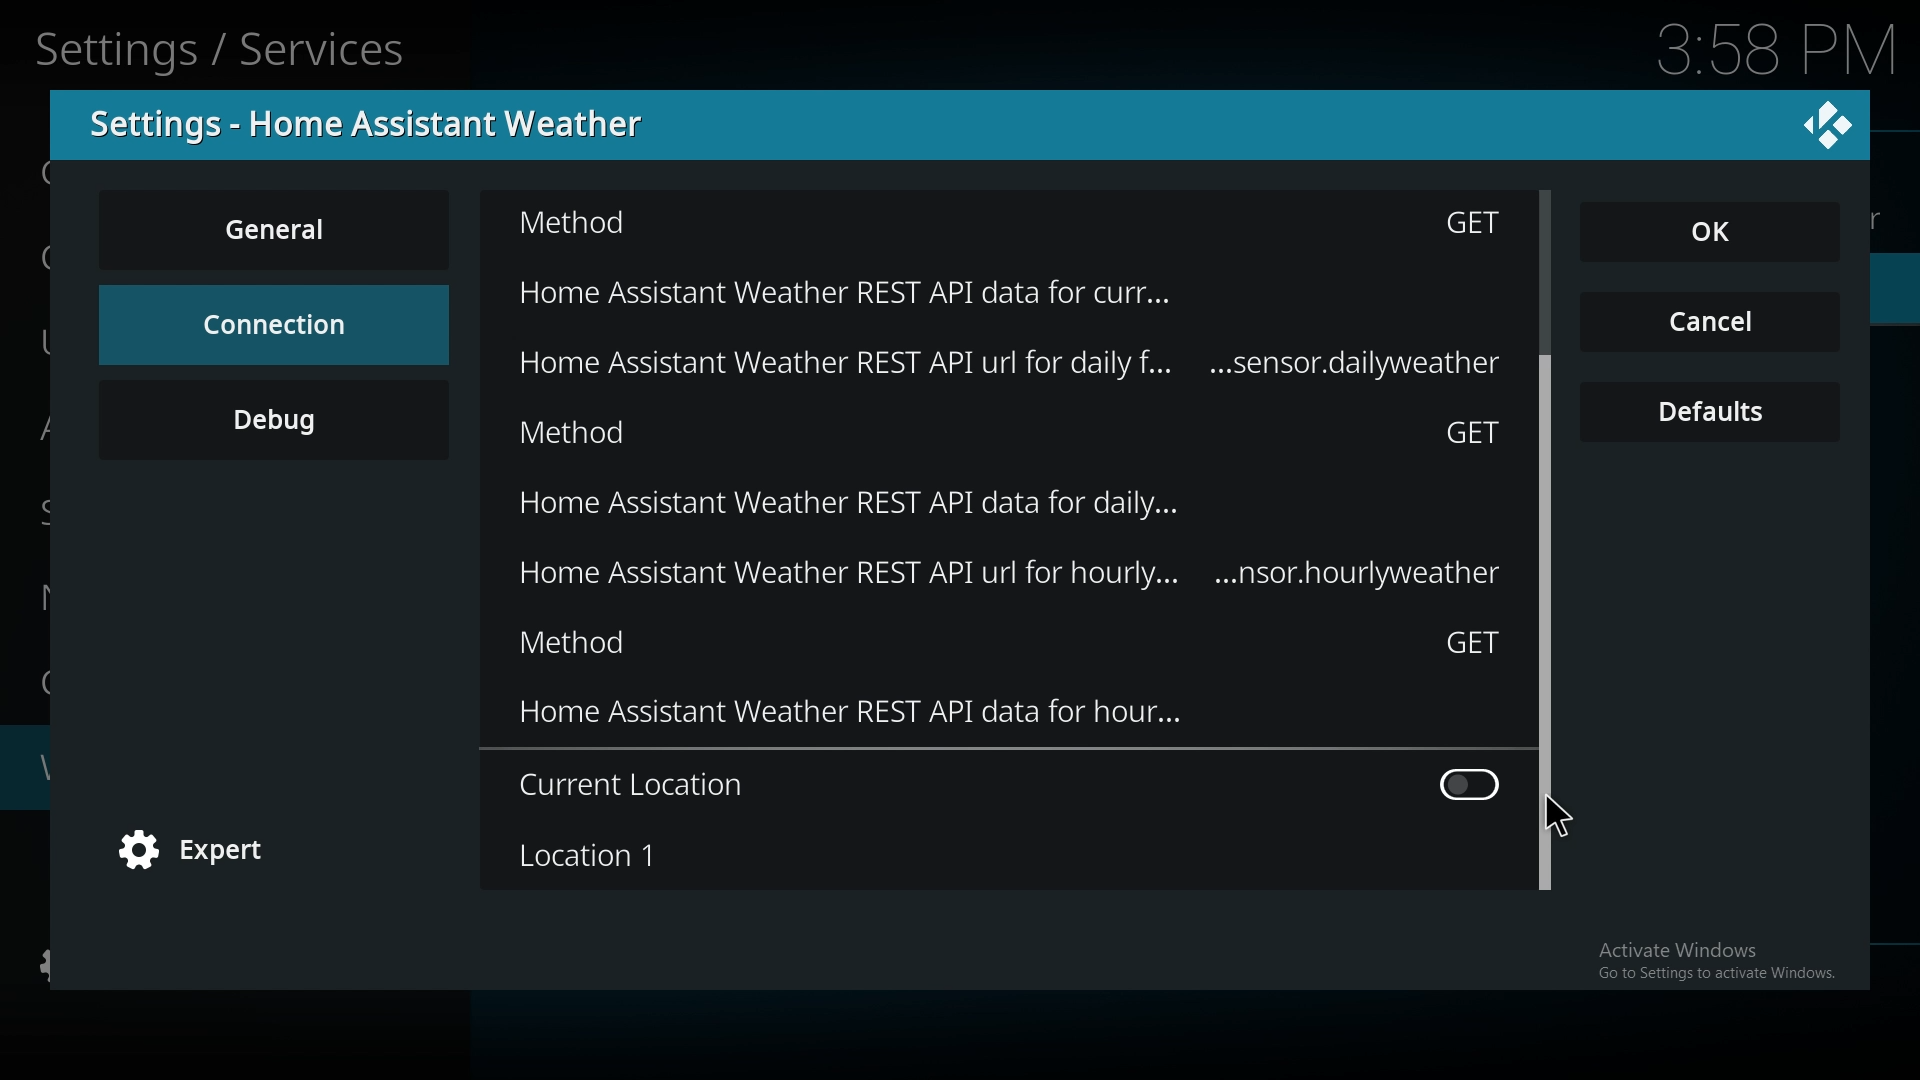 The image size is (1920, 1080). I want to click on settings - home assistant weather, so click(379, 124).